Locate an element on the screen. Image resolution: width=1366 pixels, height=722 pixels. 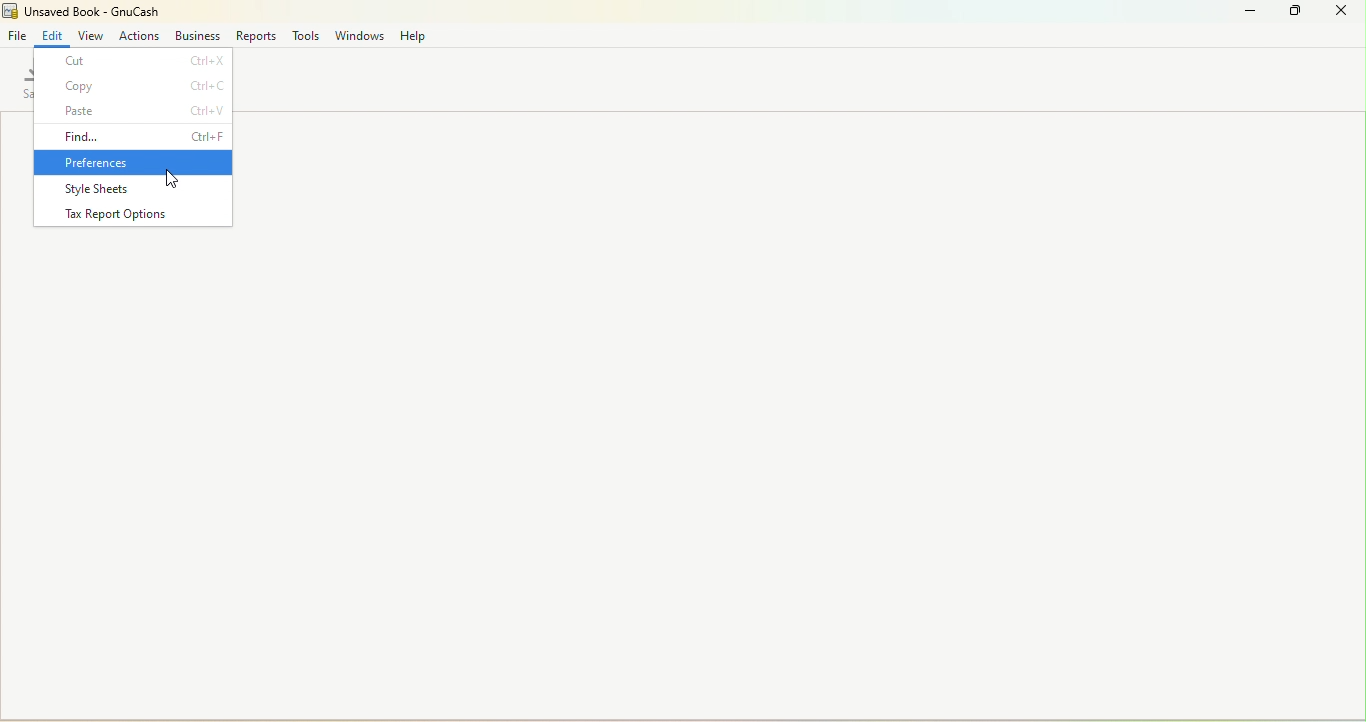
Windows is located at coordinates (357, 33).